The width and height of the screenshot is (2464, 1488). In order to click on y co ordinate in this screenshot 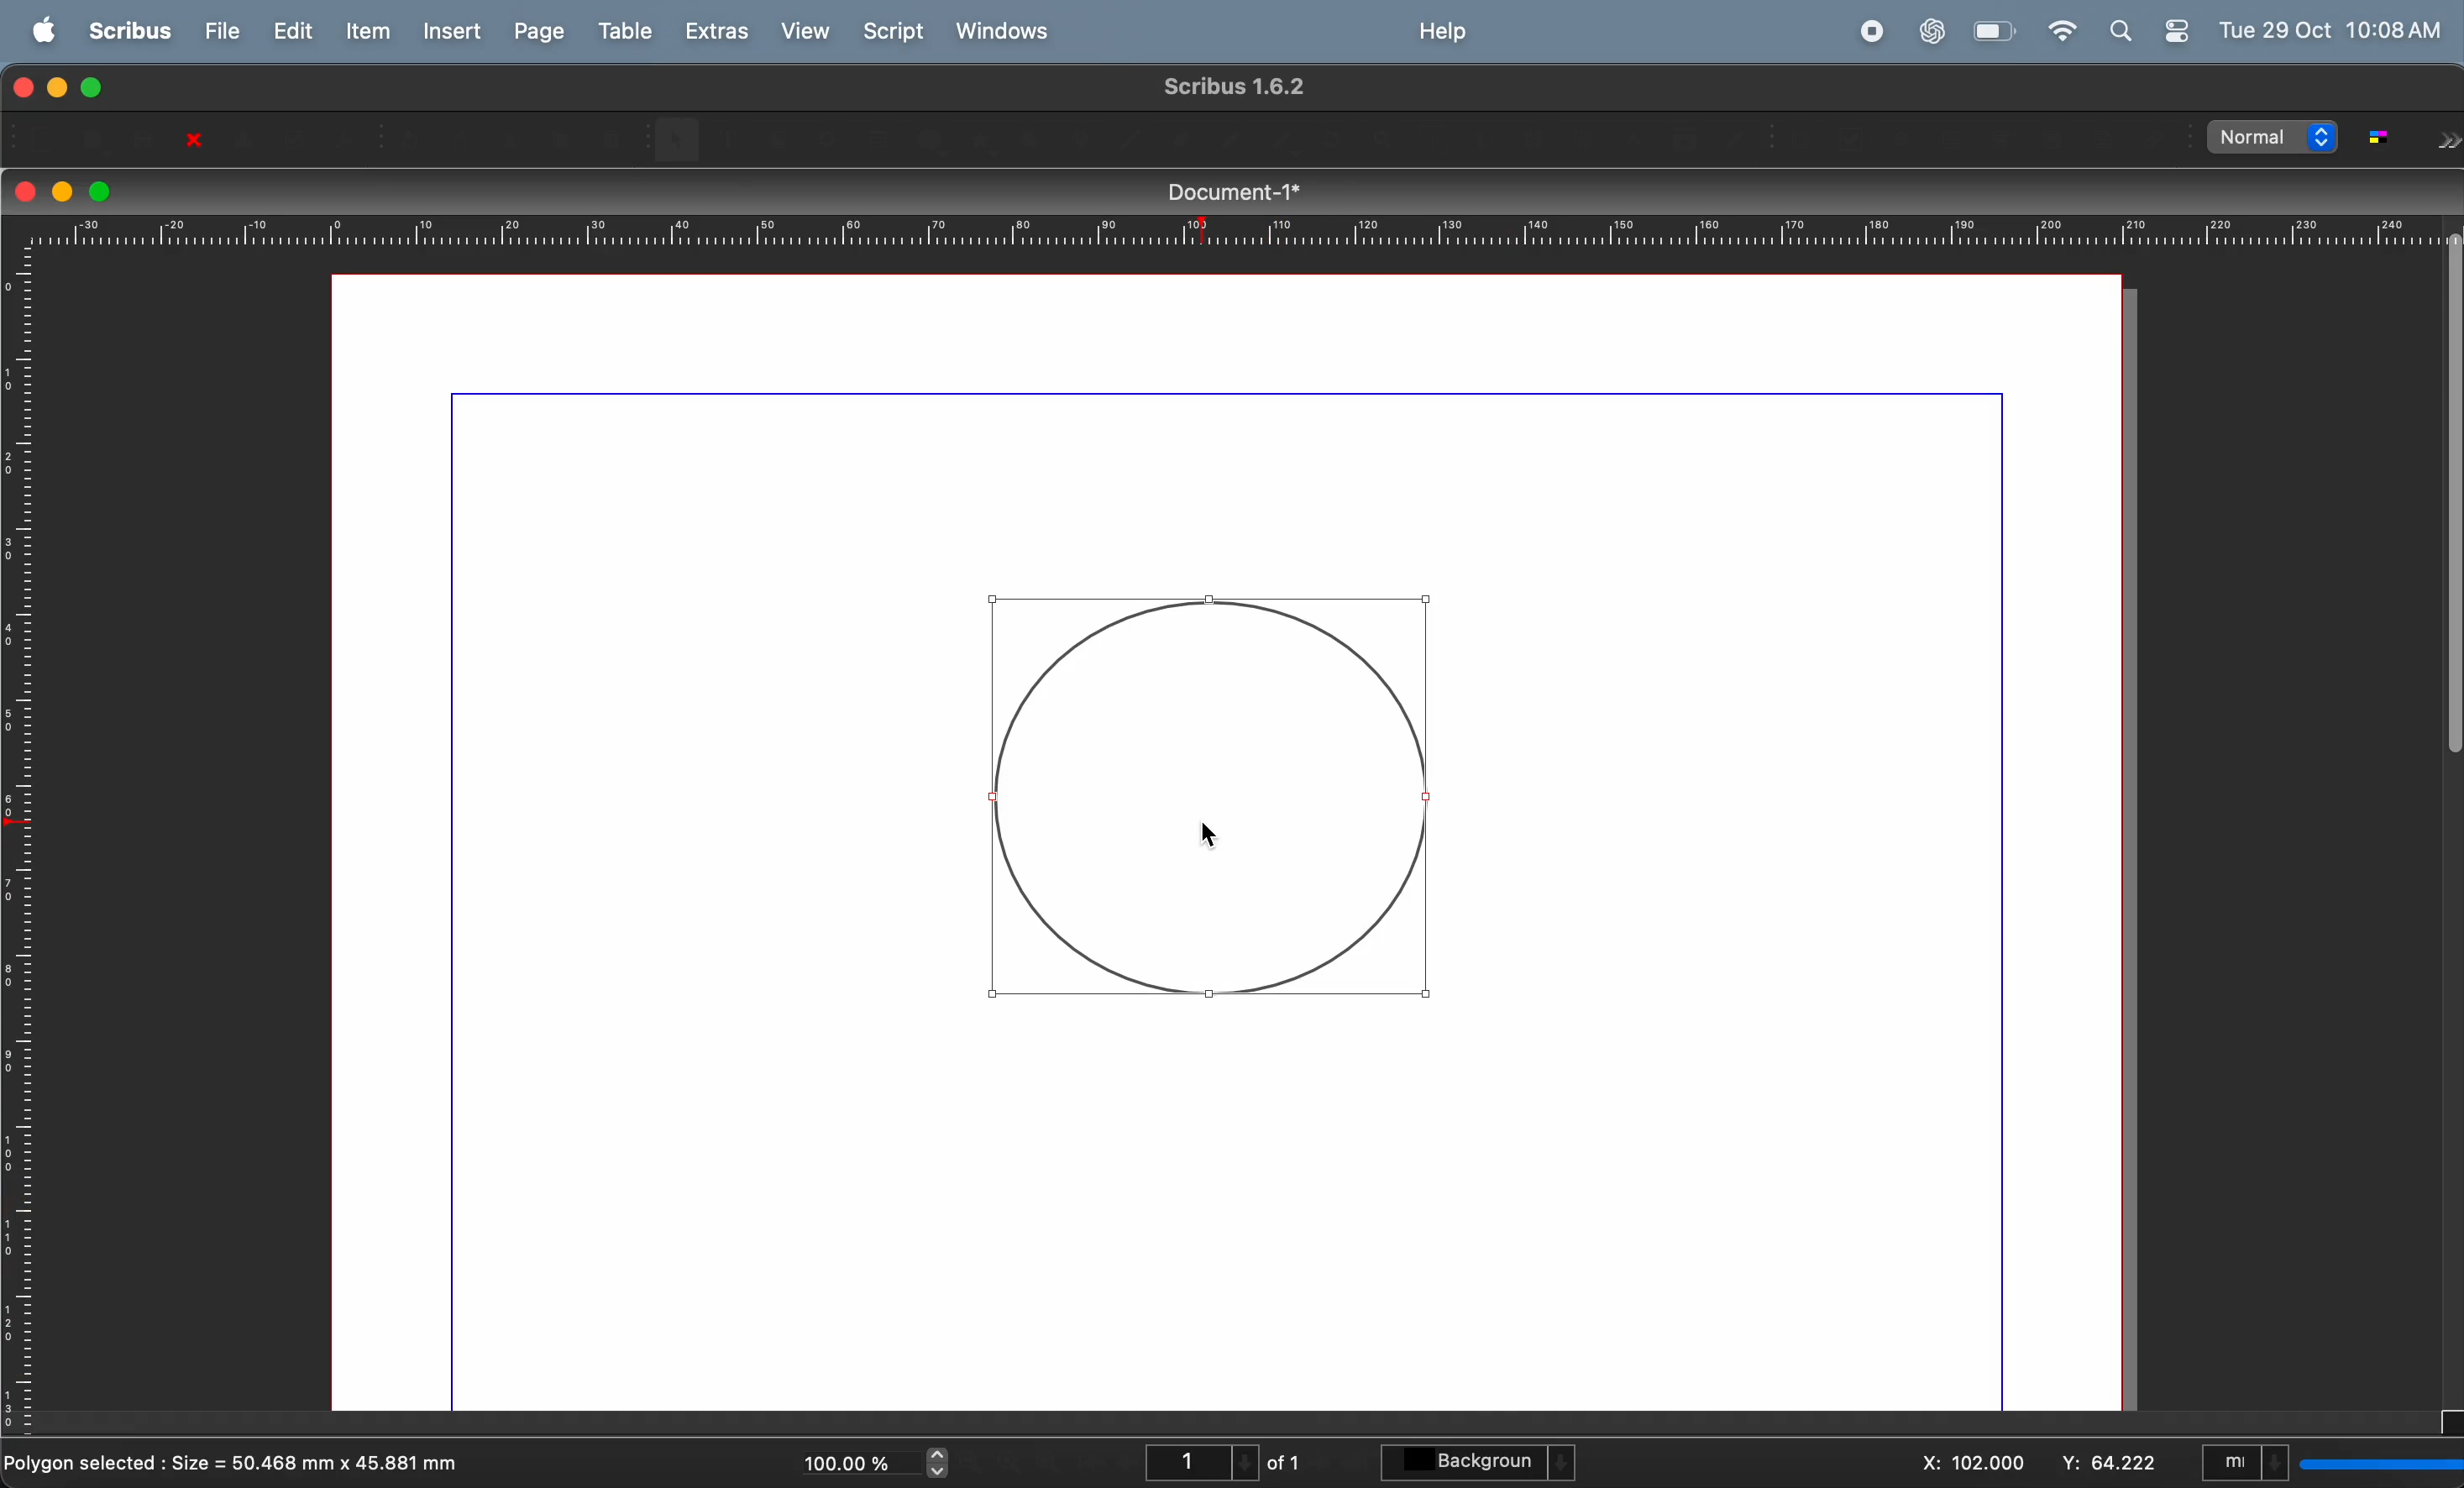, I will do `click(2107, 1461)`.